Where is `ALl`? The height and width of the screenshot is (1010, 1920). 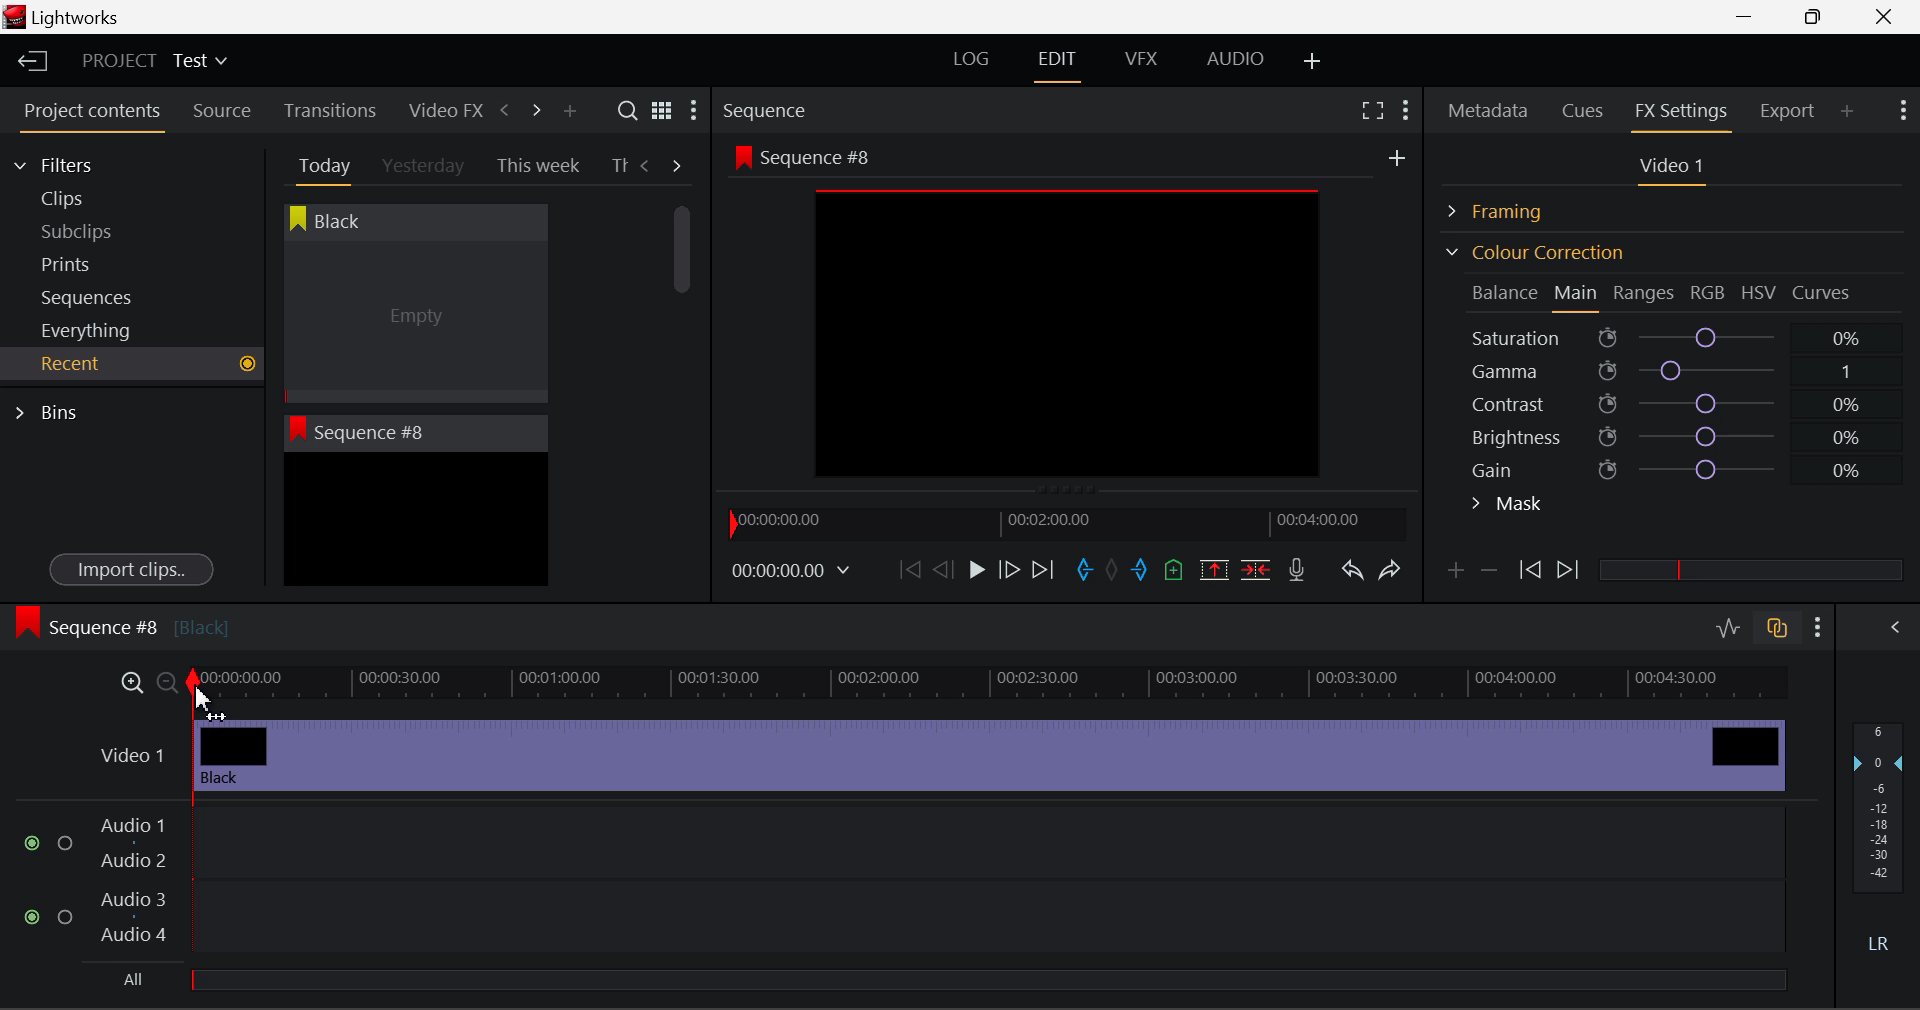
ALl is located at coordinates (132, 980).